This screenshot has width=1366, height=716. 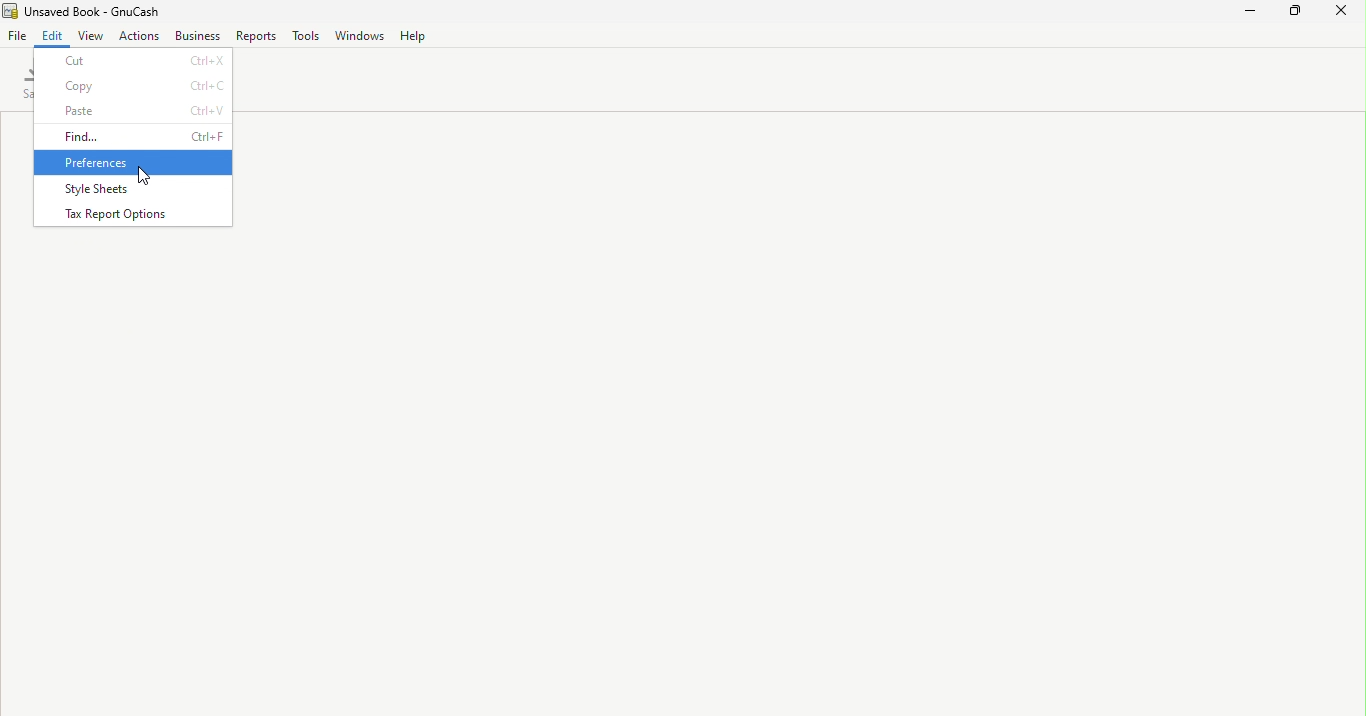 I want to click on Cut, so click(x=135, y=59).